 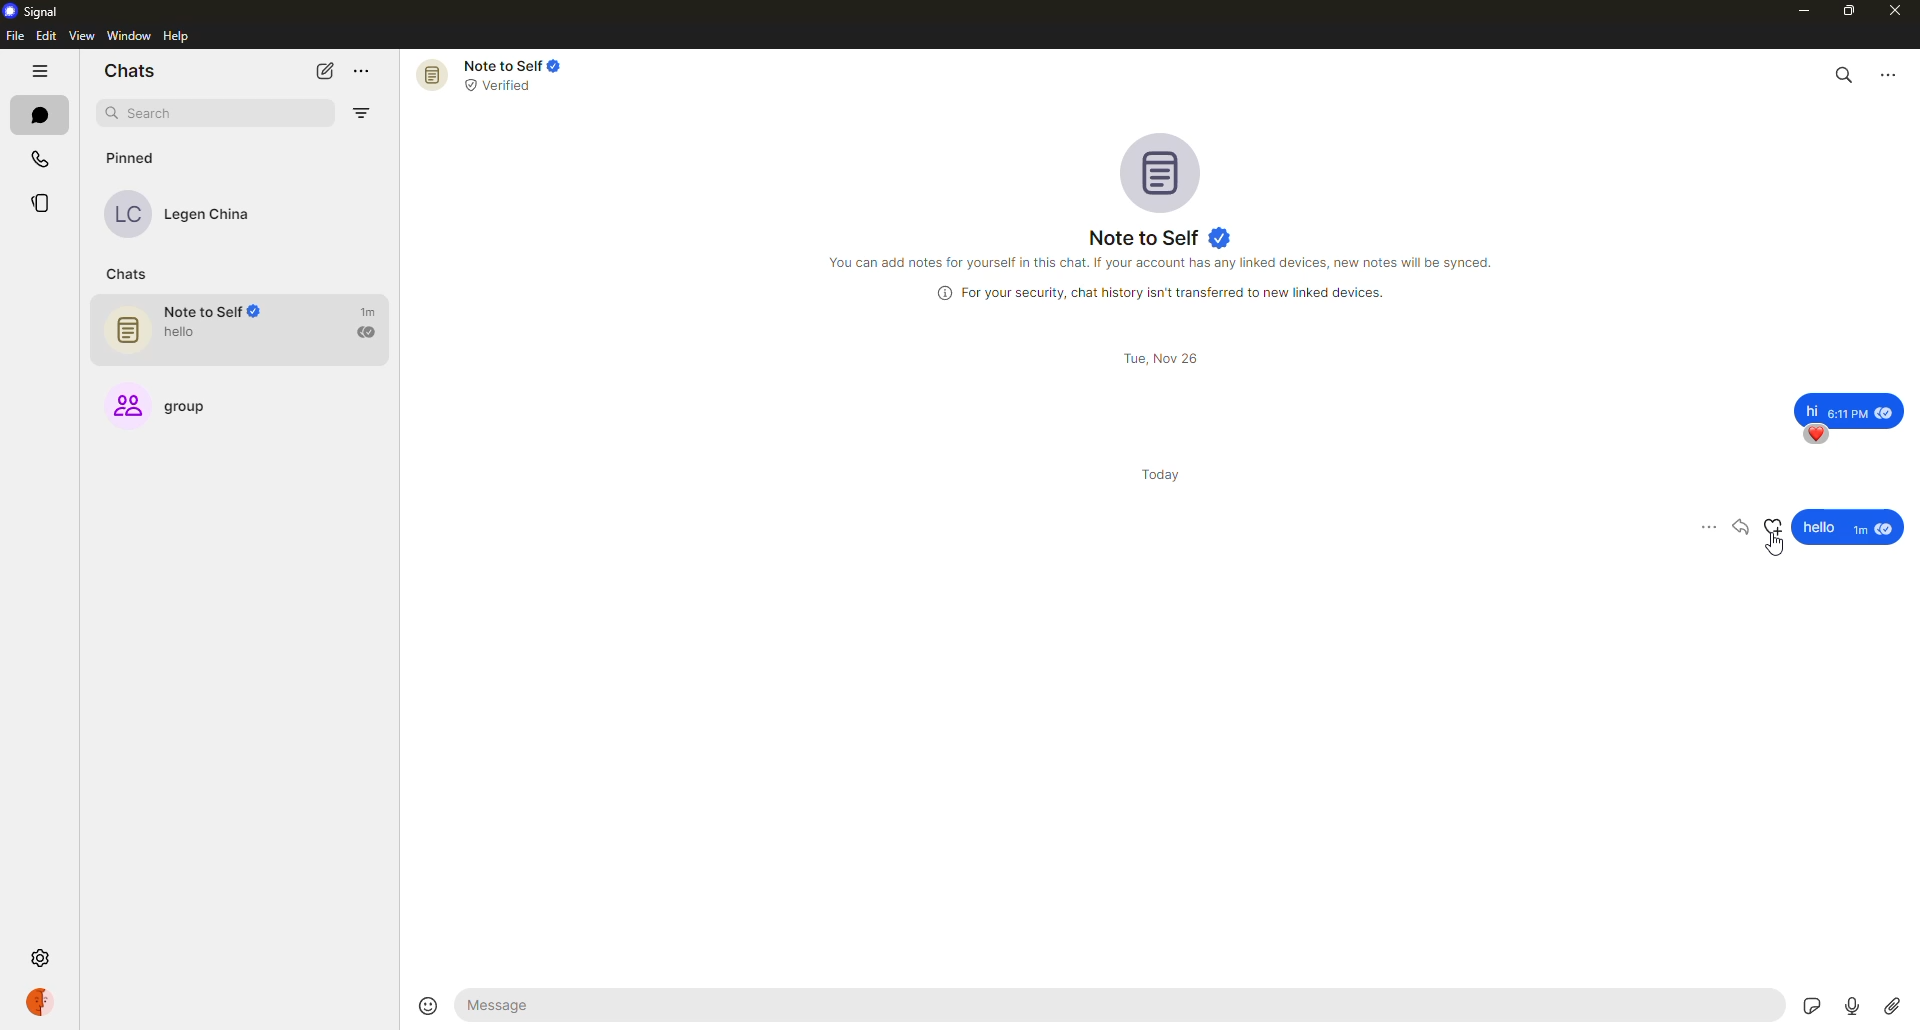 What do you see at coordinates (1165, 358) in the screenshot?
I see `day` at bounding box center [1165, 358].